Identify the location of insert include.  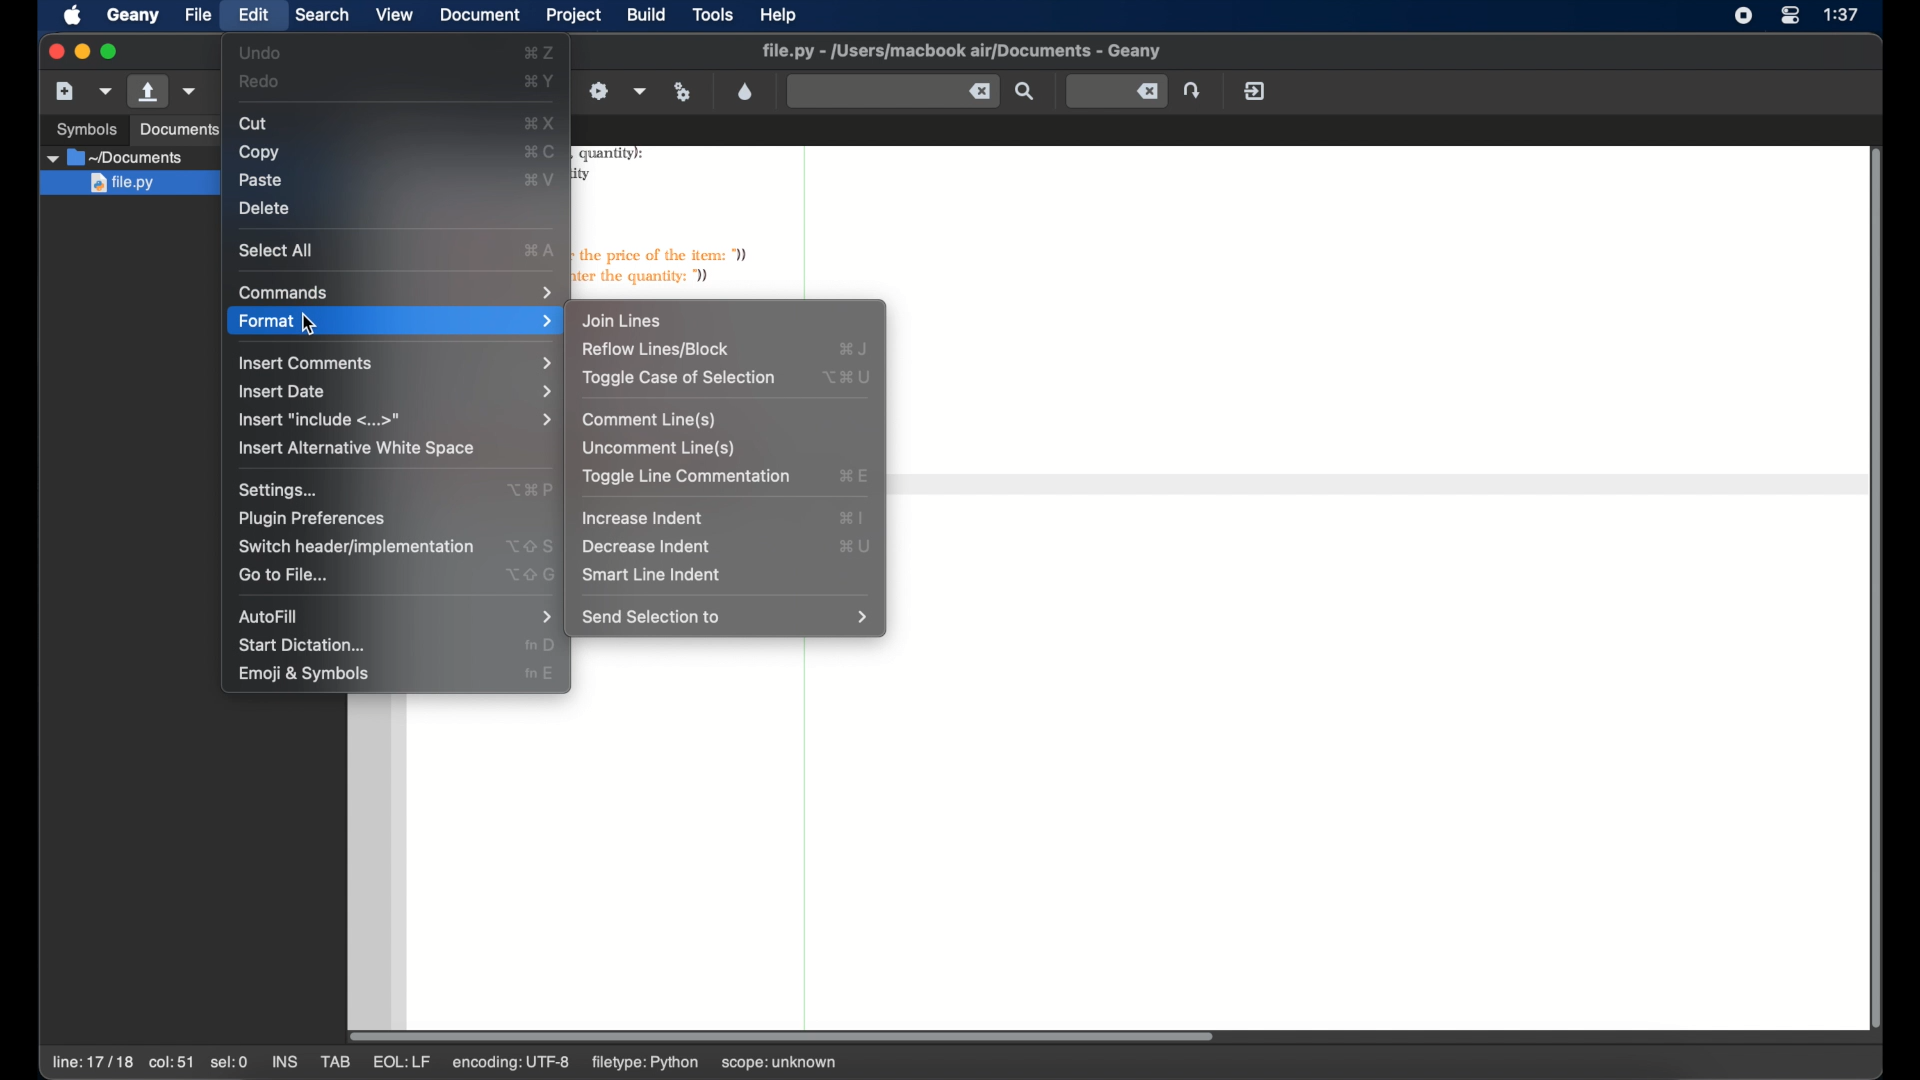
(392, 419).